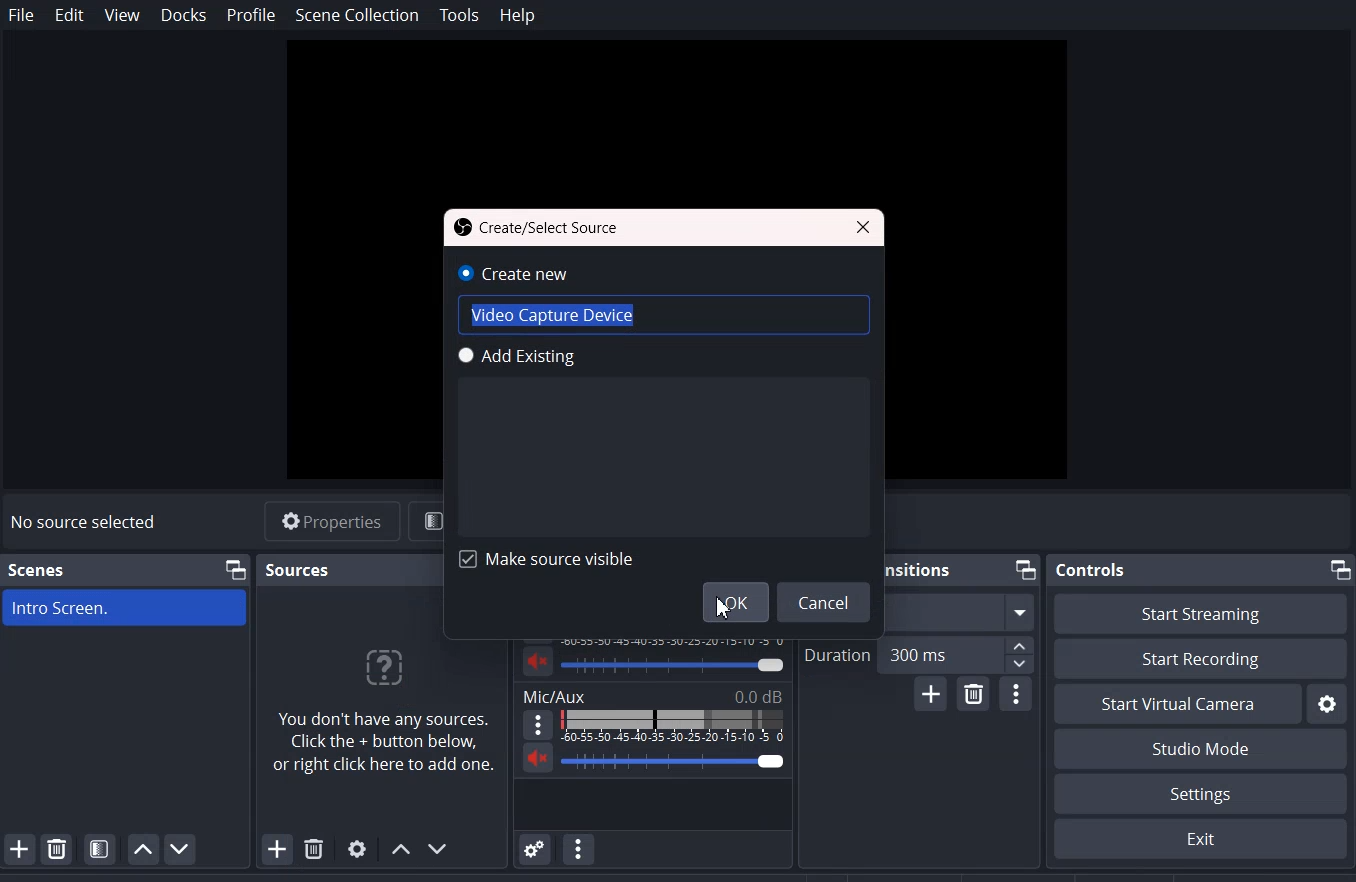 The width and height of the screenshot is (1356, 882). I want to click on Add Scene, so click(19, 848).